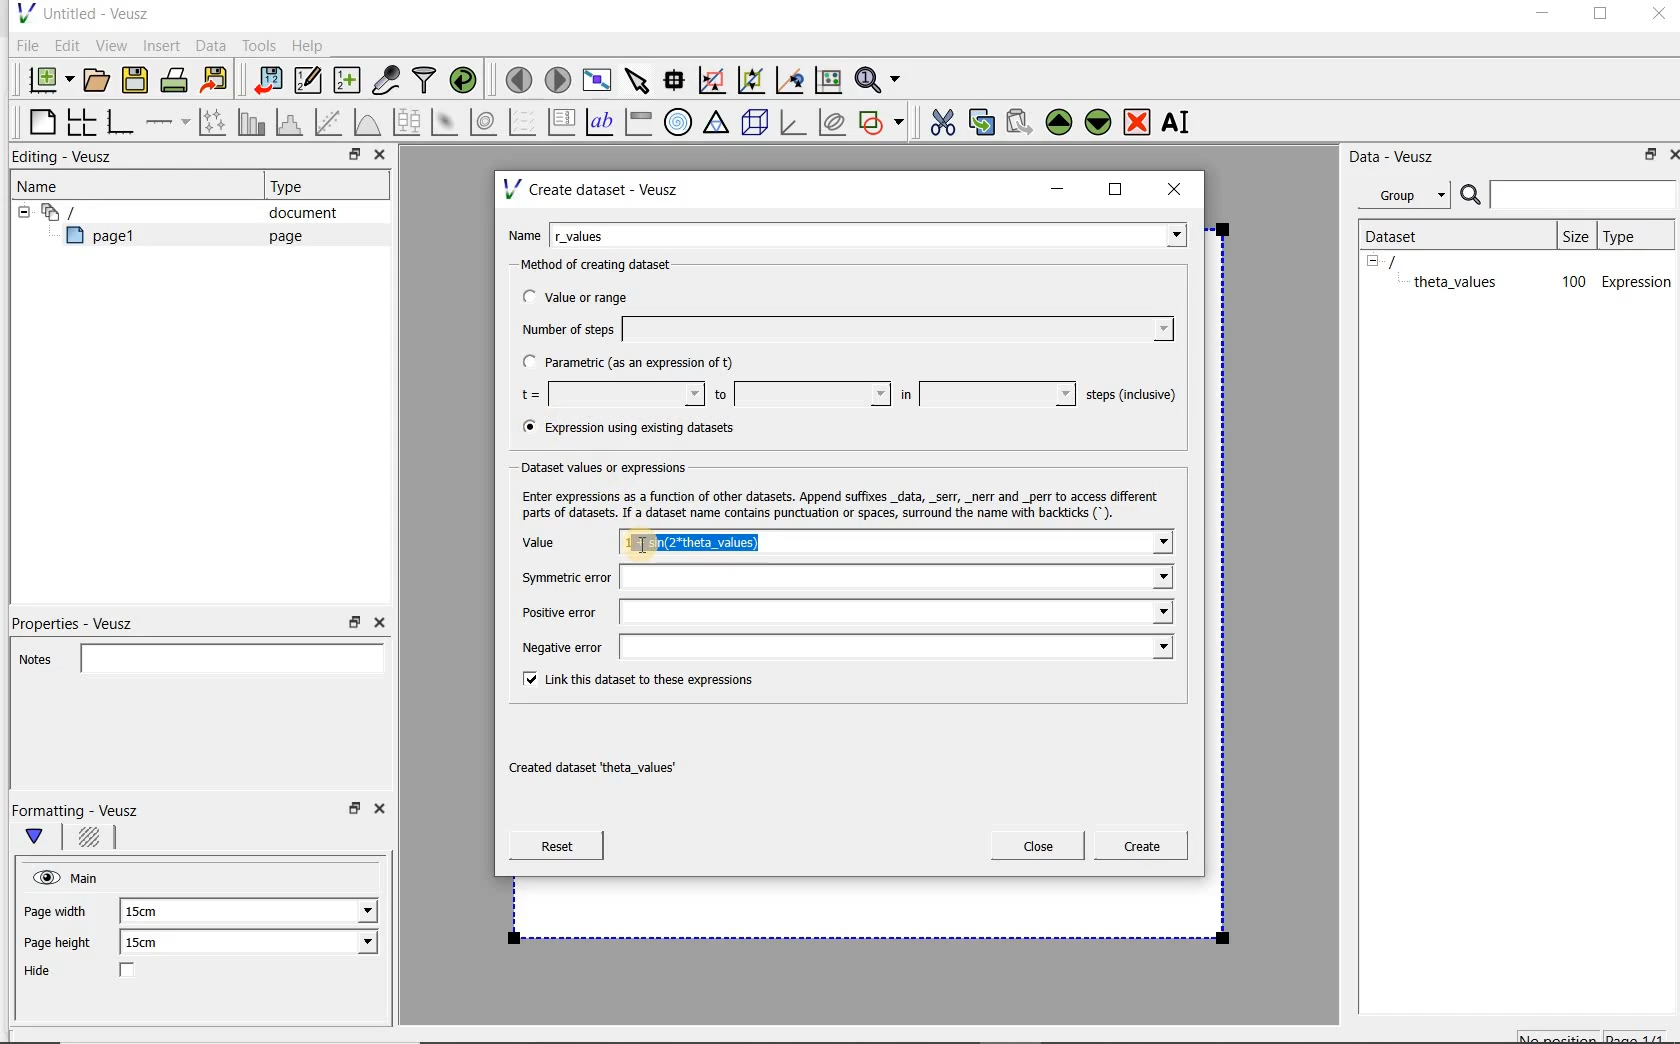  What do you see at coordinates (939, 120) in the screenshot?
I see `cut the selected widget` at bounding box center [939, 120].